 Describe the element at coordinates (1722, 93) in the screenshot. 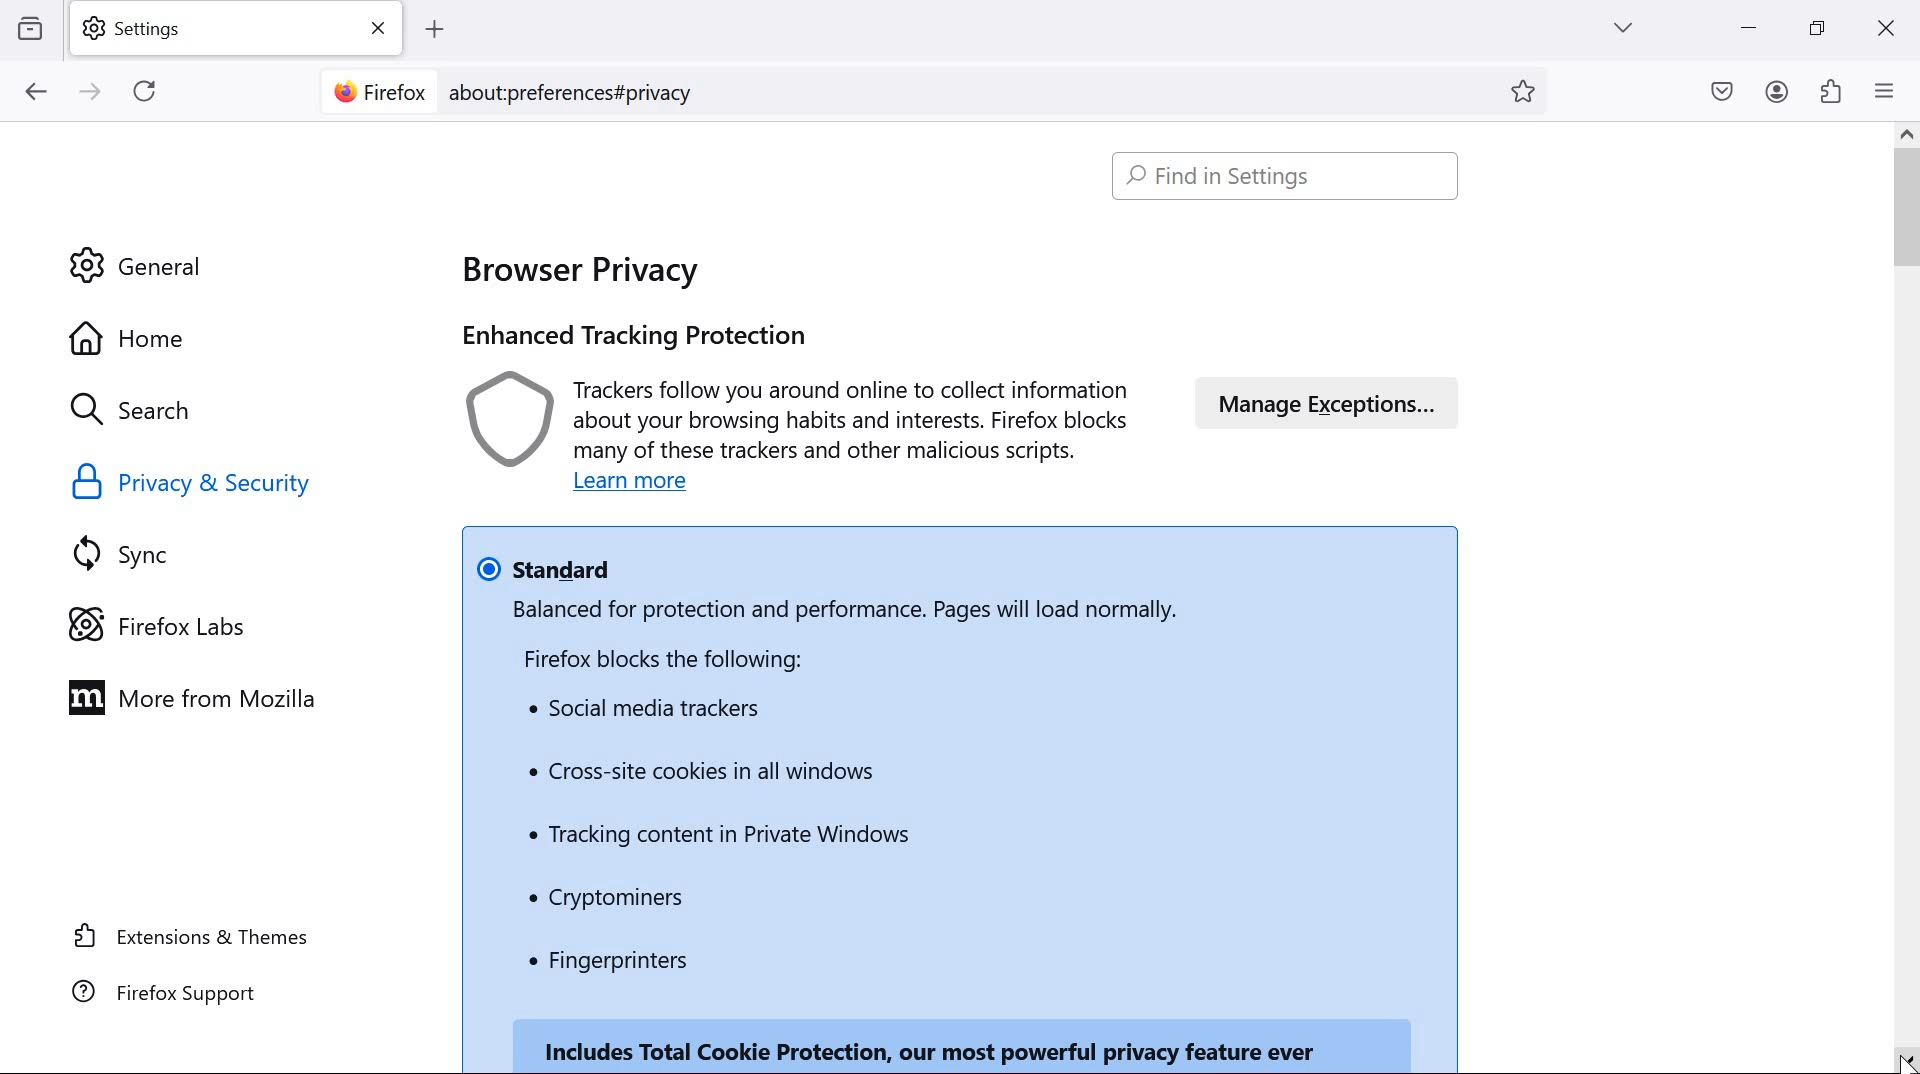

I see `save to pocket` at that location.